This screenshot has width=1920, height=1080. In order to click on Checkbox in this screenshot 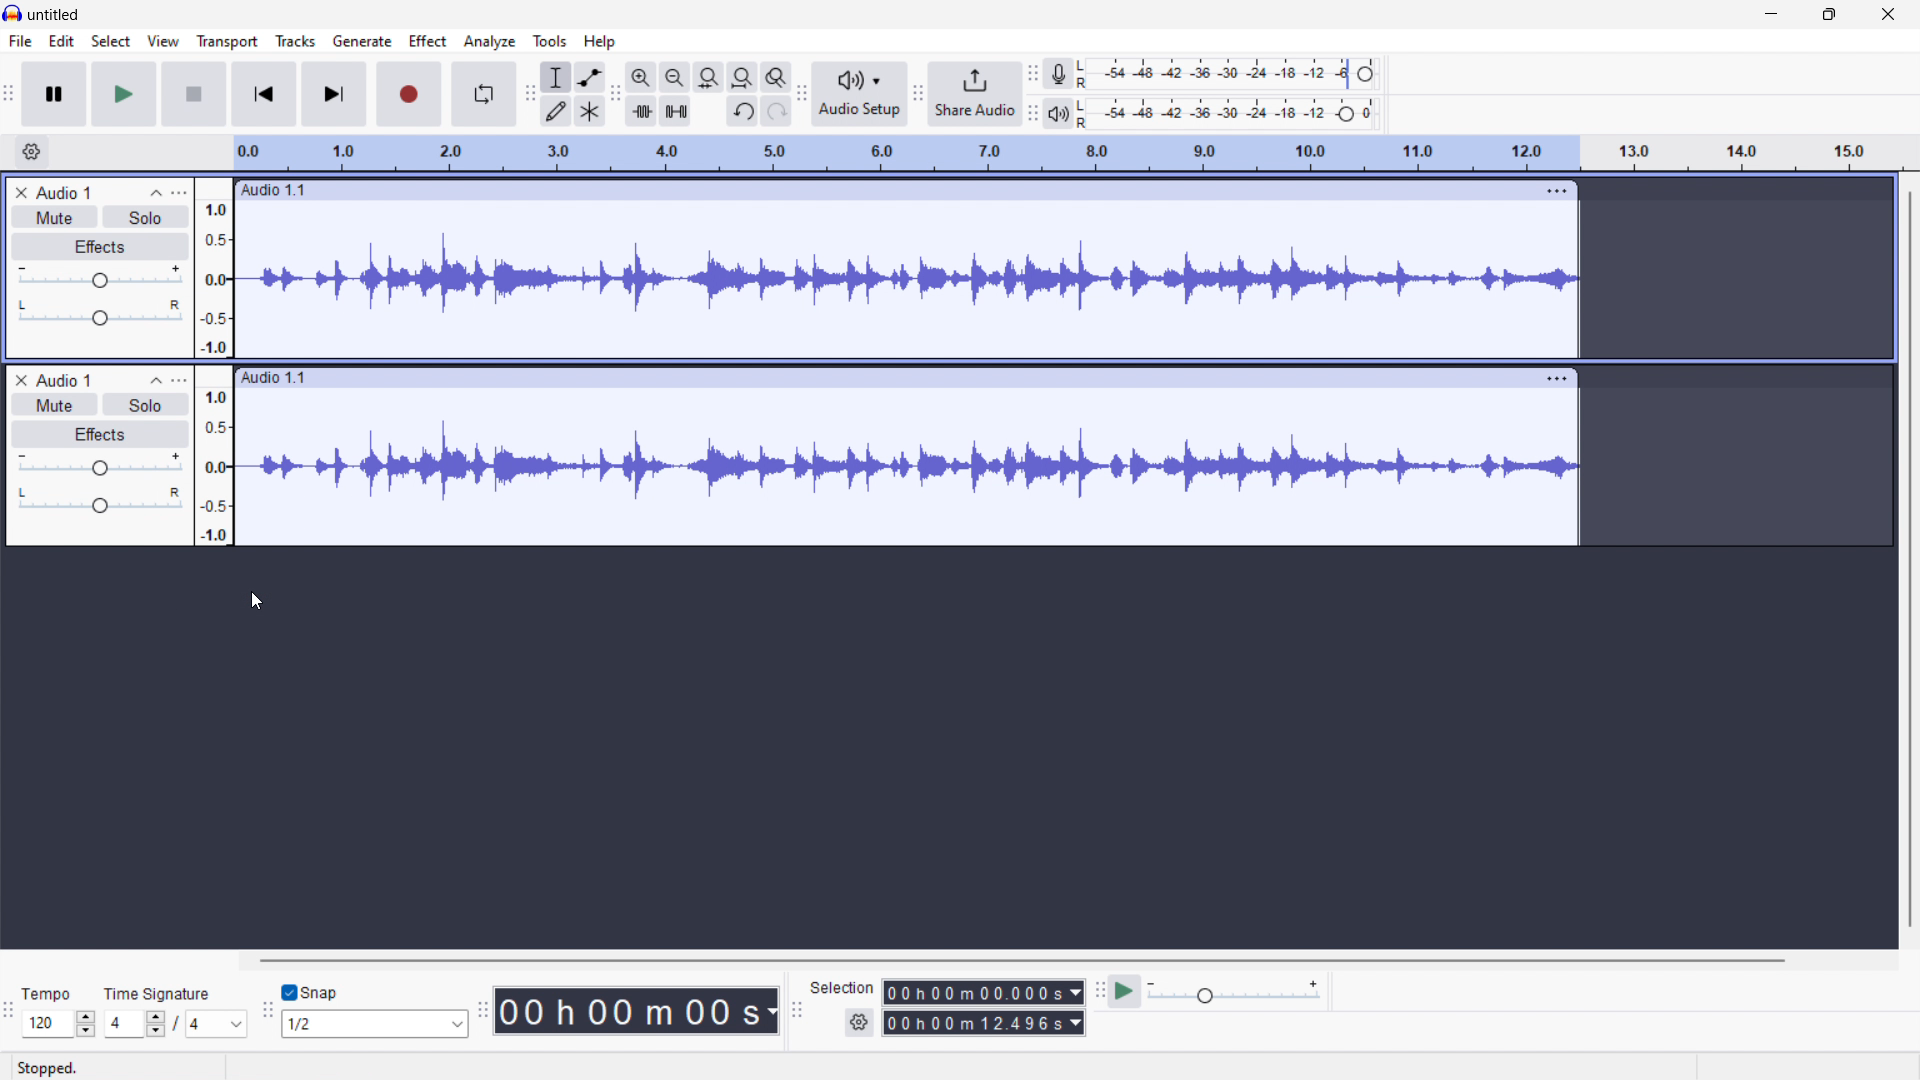, I will do `click(287, 993)`.